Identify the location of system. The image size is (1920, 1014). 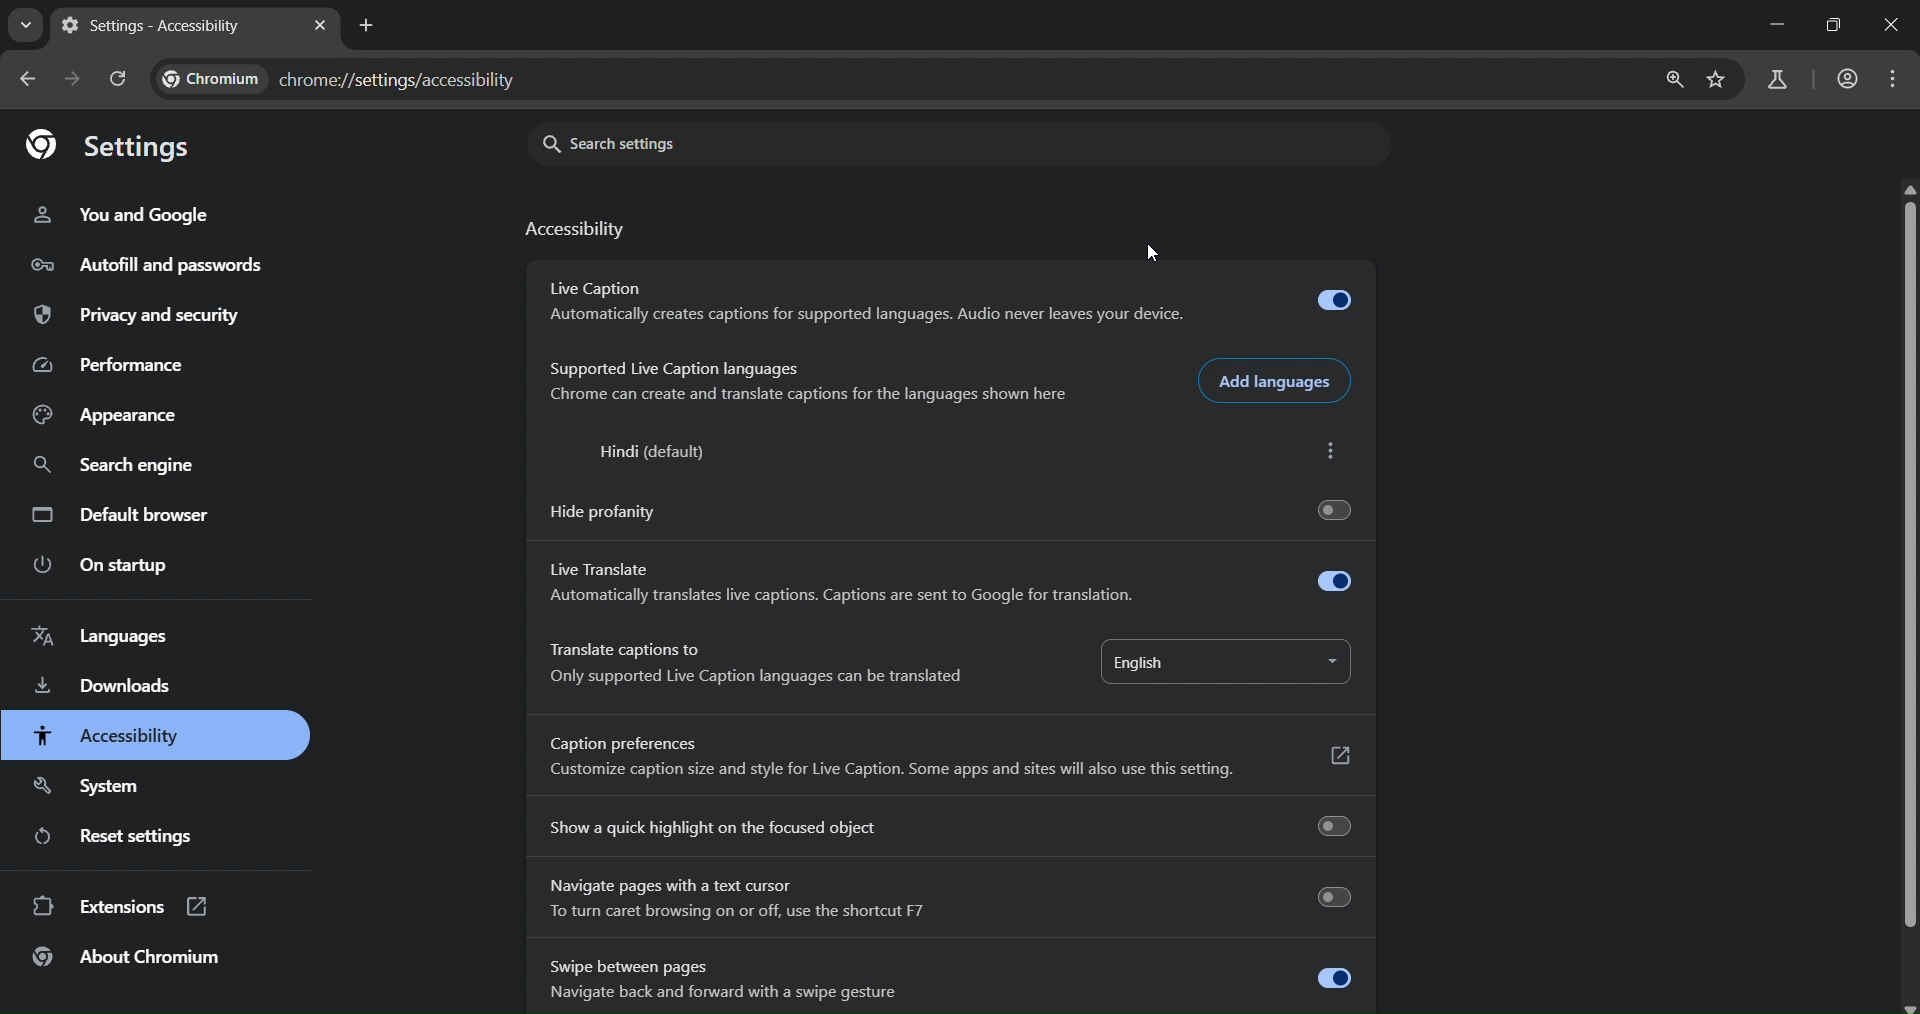
(94, 788).